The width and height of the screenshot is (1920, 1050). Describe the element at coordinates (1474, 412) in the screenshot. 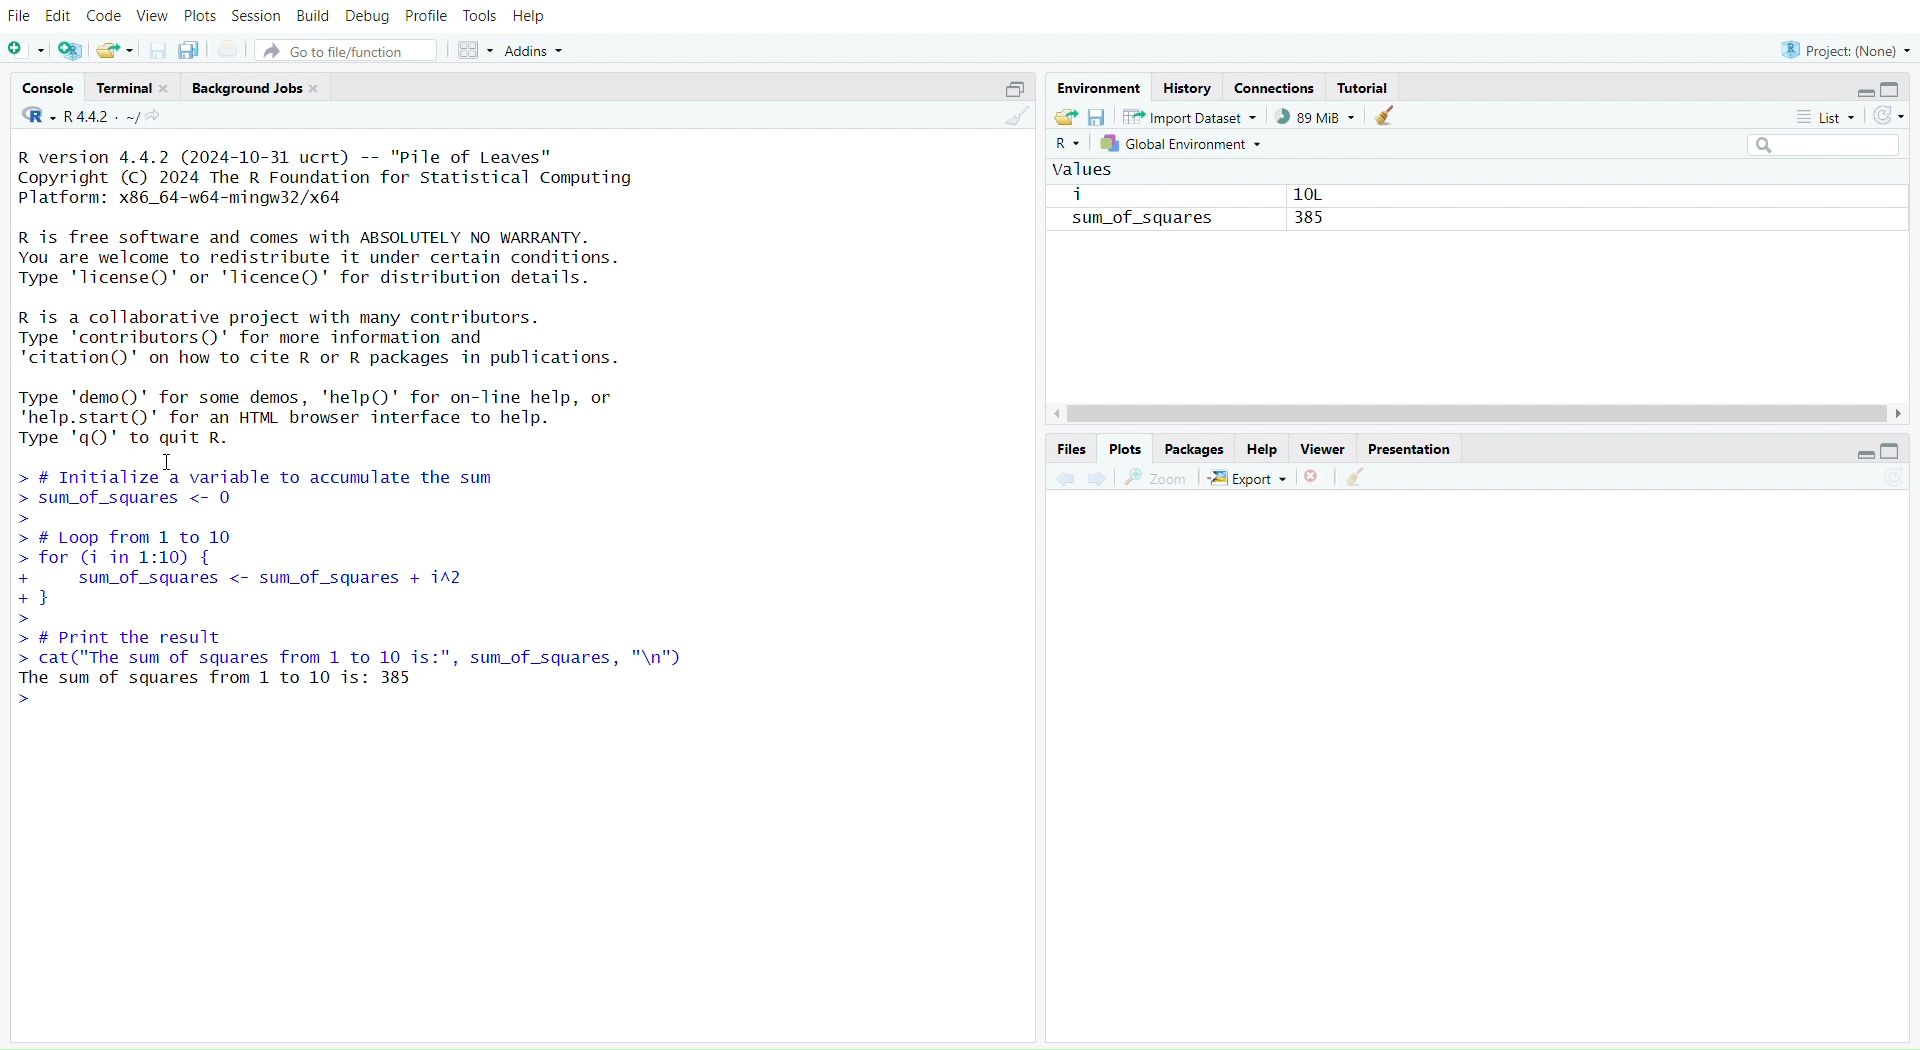

I see `scrollbar` at that location.